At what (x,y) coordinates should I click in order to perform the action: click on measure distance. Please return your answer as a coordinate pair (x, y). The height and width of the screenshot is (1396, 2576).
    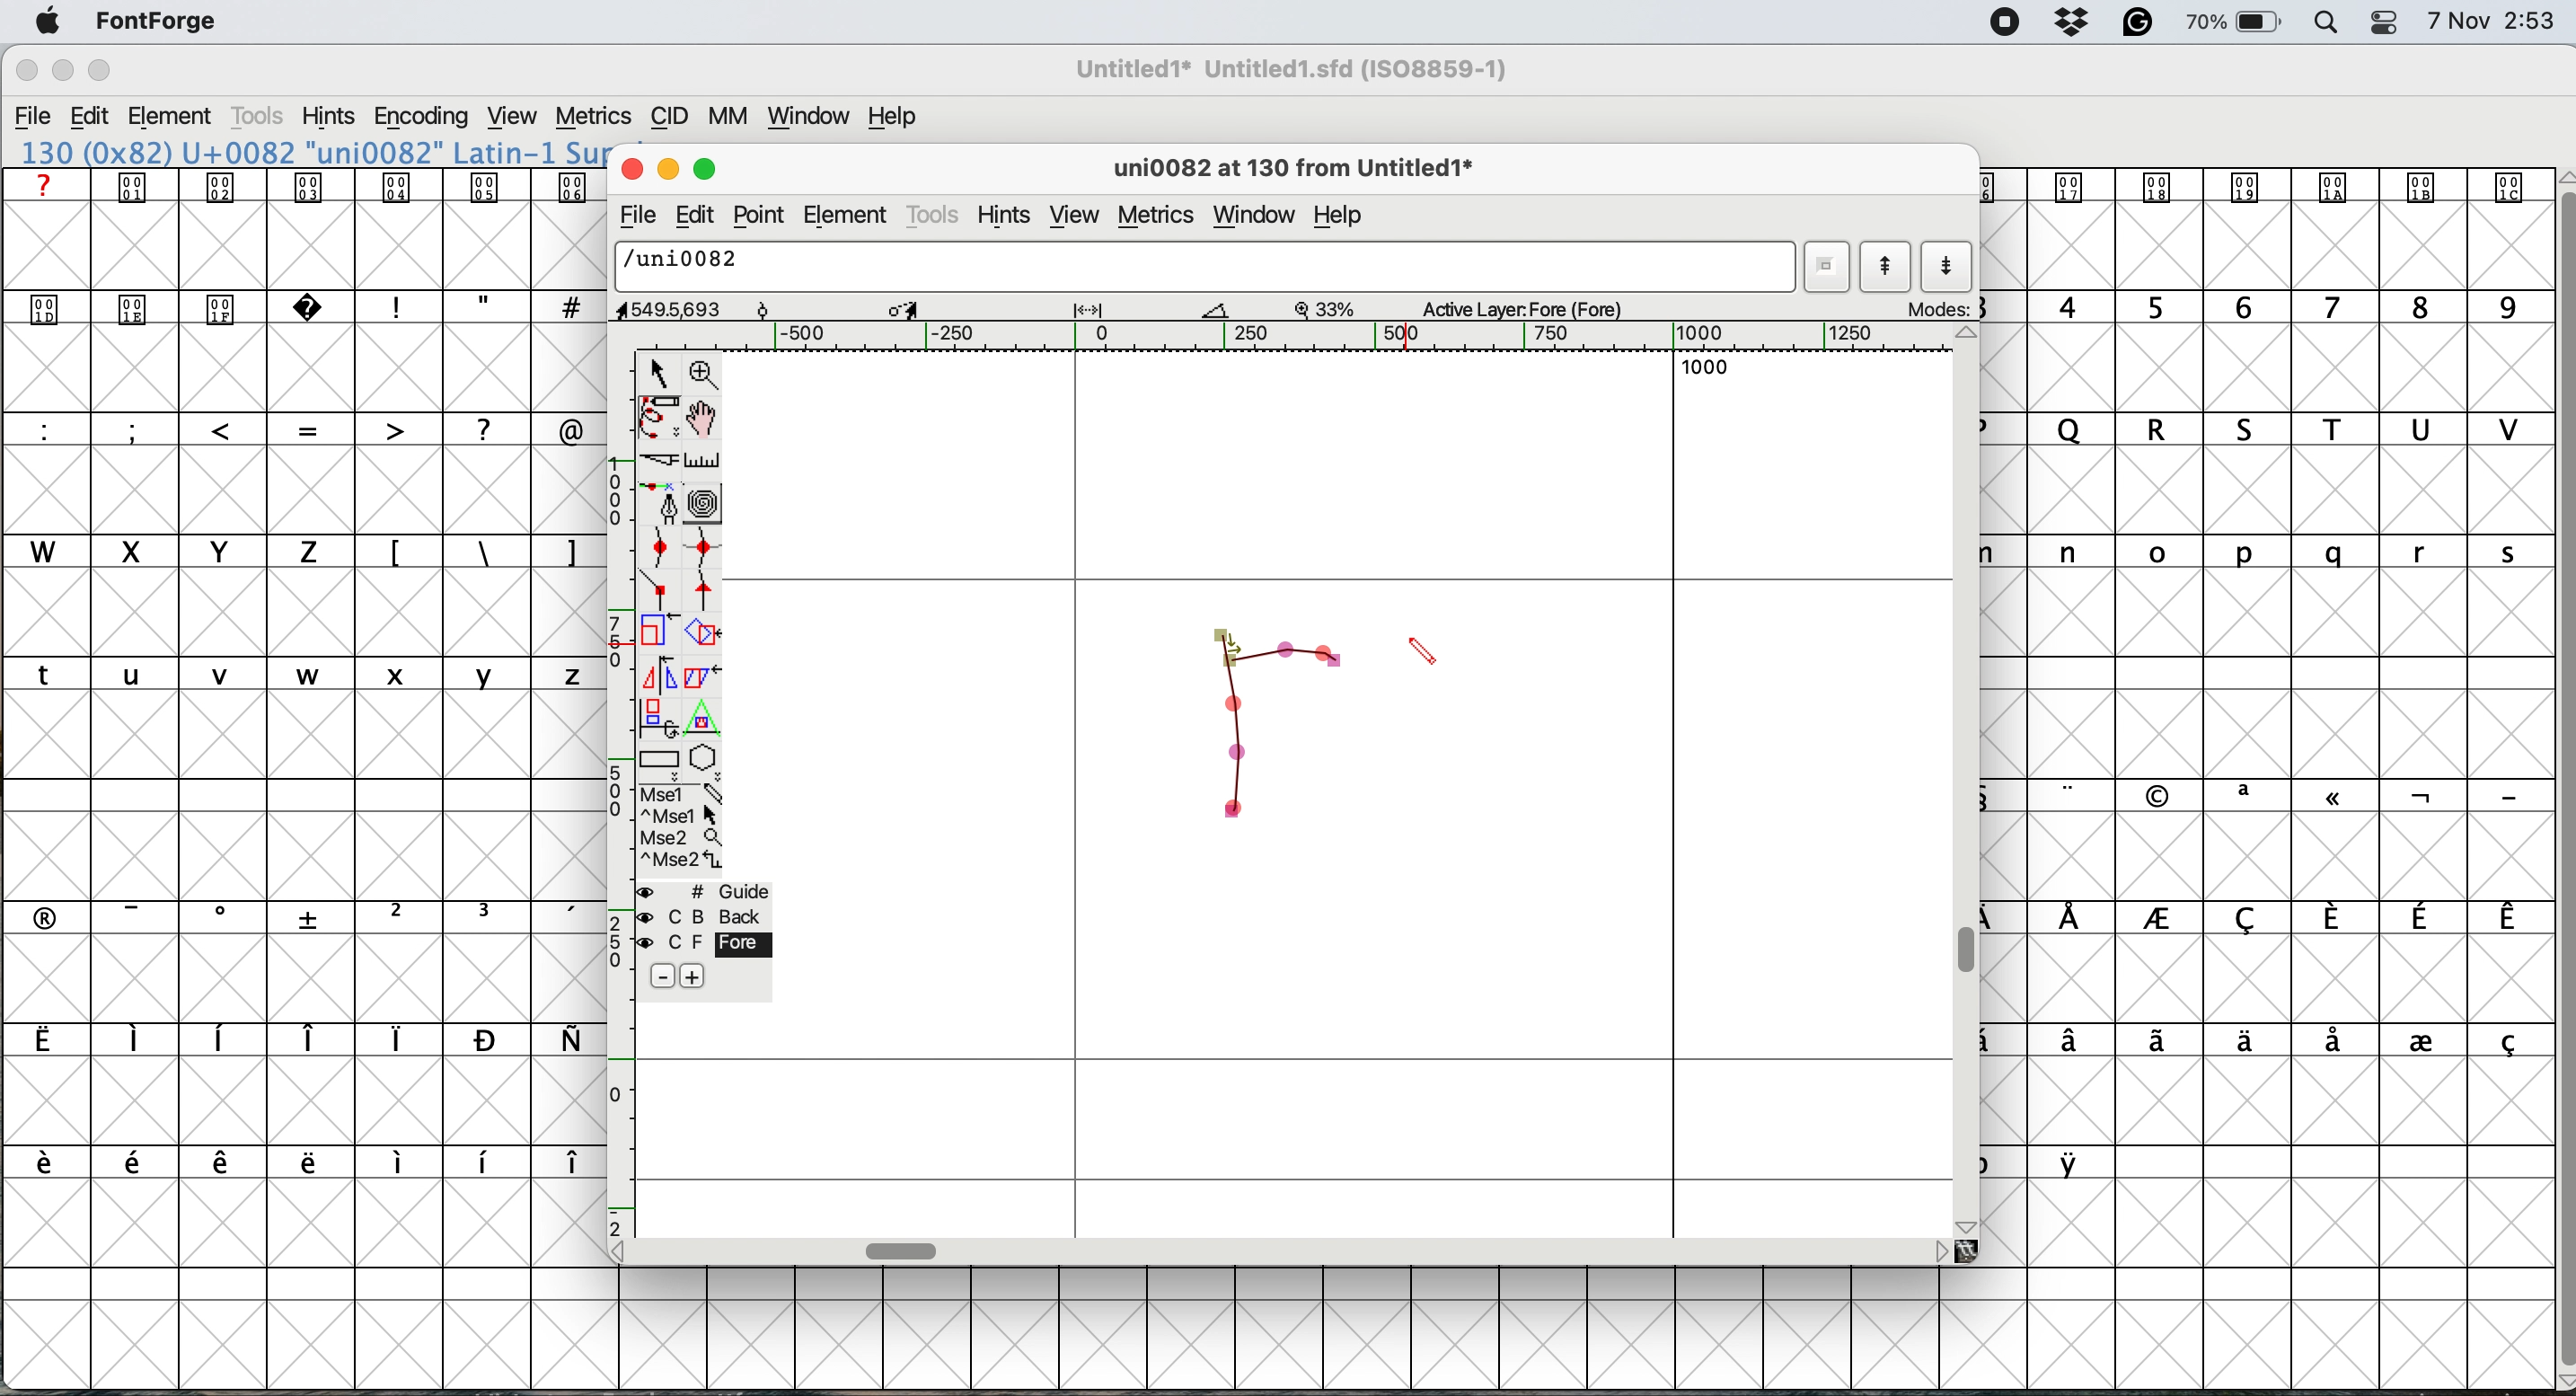
    Looking at the image, I should click on (703, 459).